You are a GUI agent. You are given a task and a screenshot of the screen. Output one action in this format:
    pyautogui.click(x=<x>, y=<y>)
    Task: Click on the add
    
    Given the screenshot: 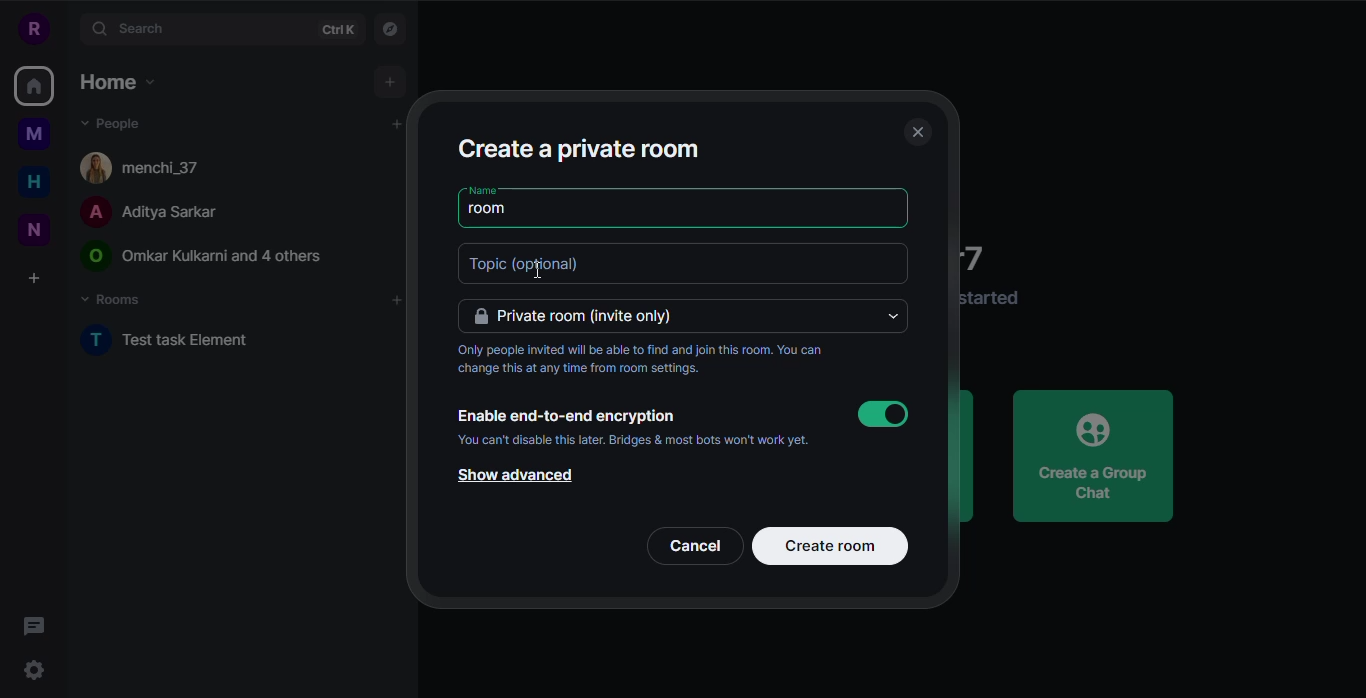 What is the action you would take?
    pyautogui.click(x=390, y=82)
    